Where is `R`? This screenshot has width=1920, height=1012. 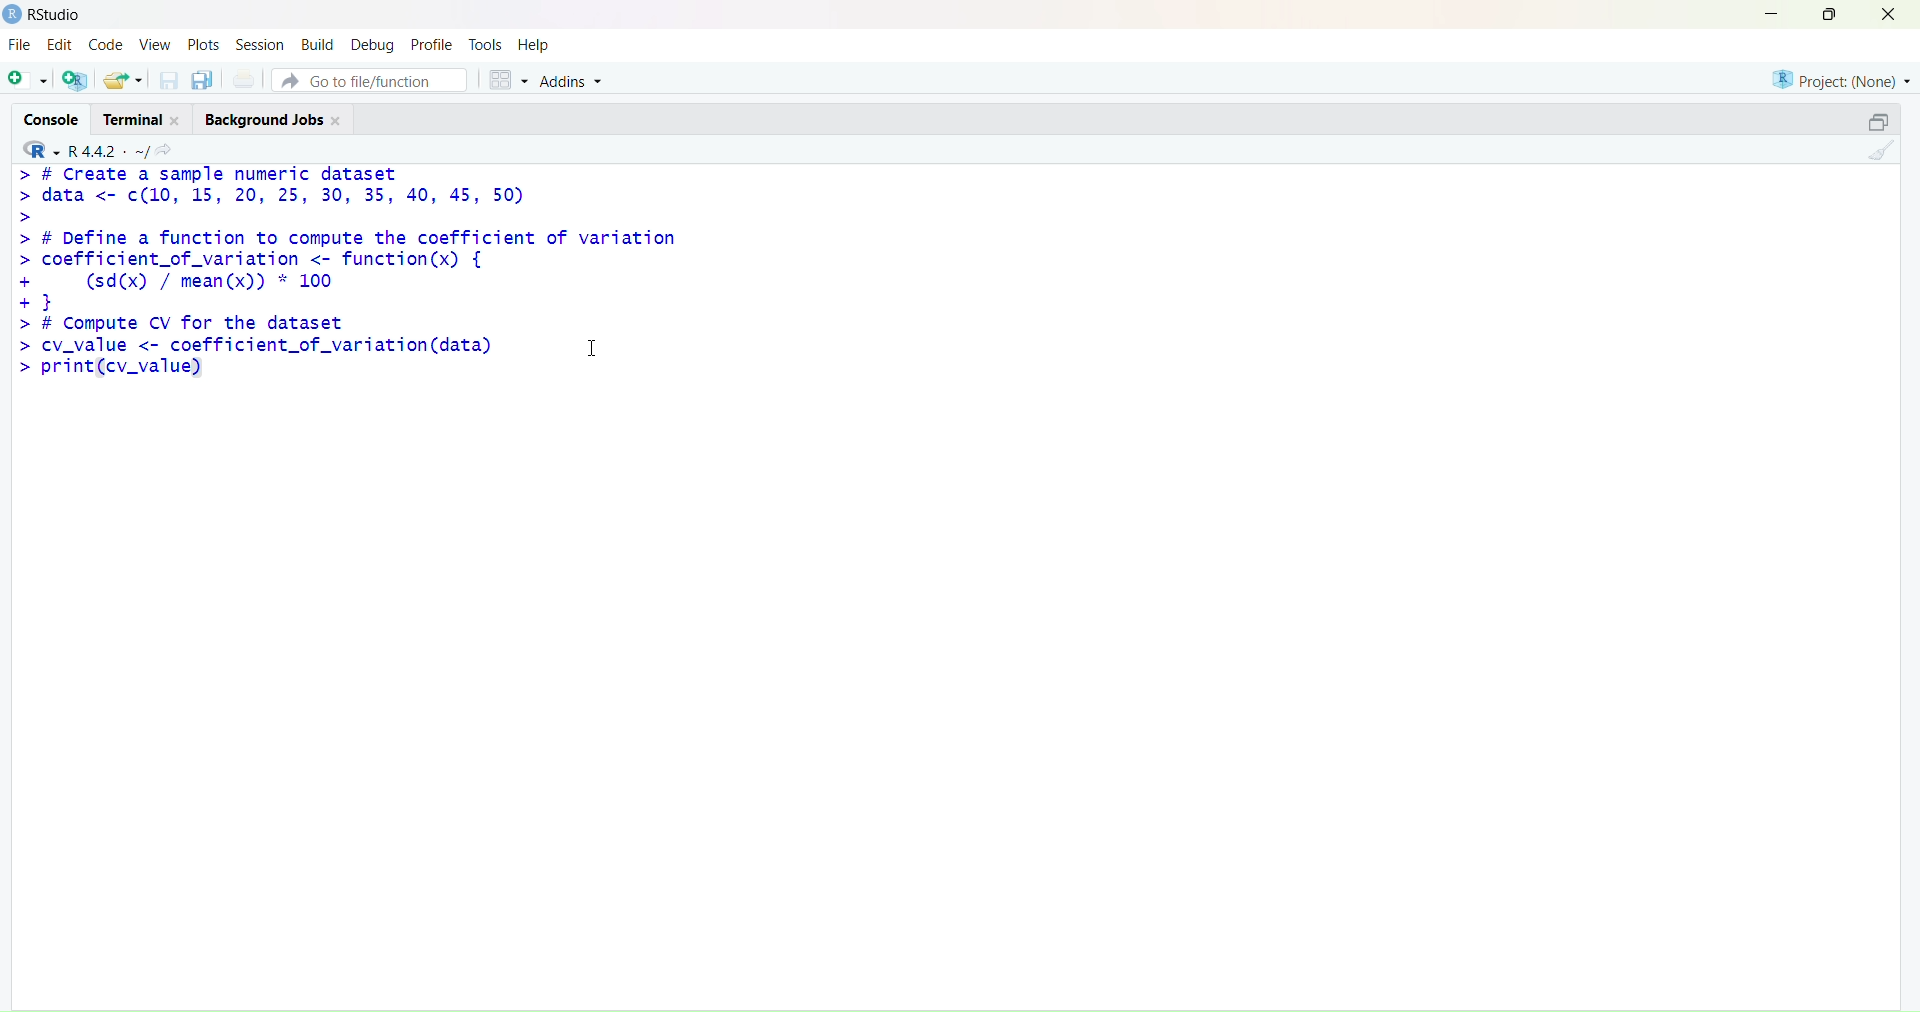
R is located at coordinates (42, 149).